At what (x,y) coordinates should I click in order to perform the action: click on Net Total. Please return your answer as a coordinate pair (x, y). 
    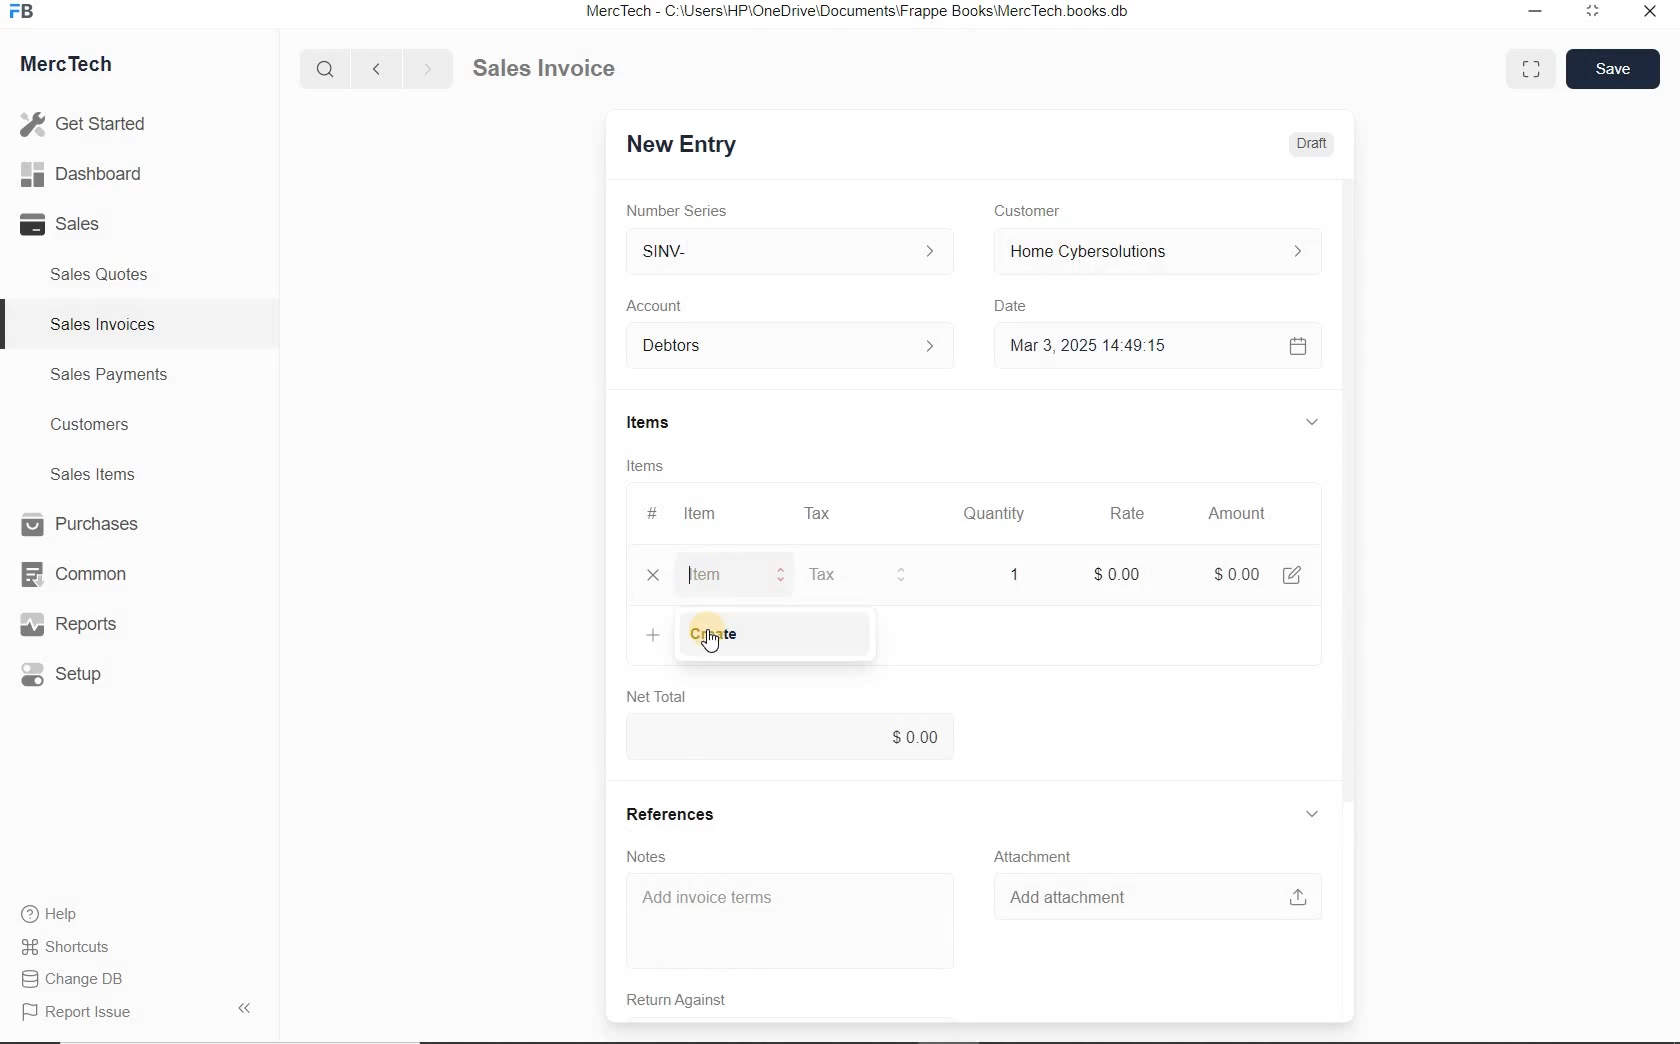
    Looking at the image, I should click on (657, 696).